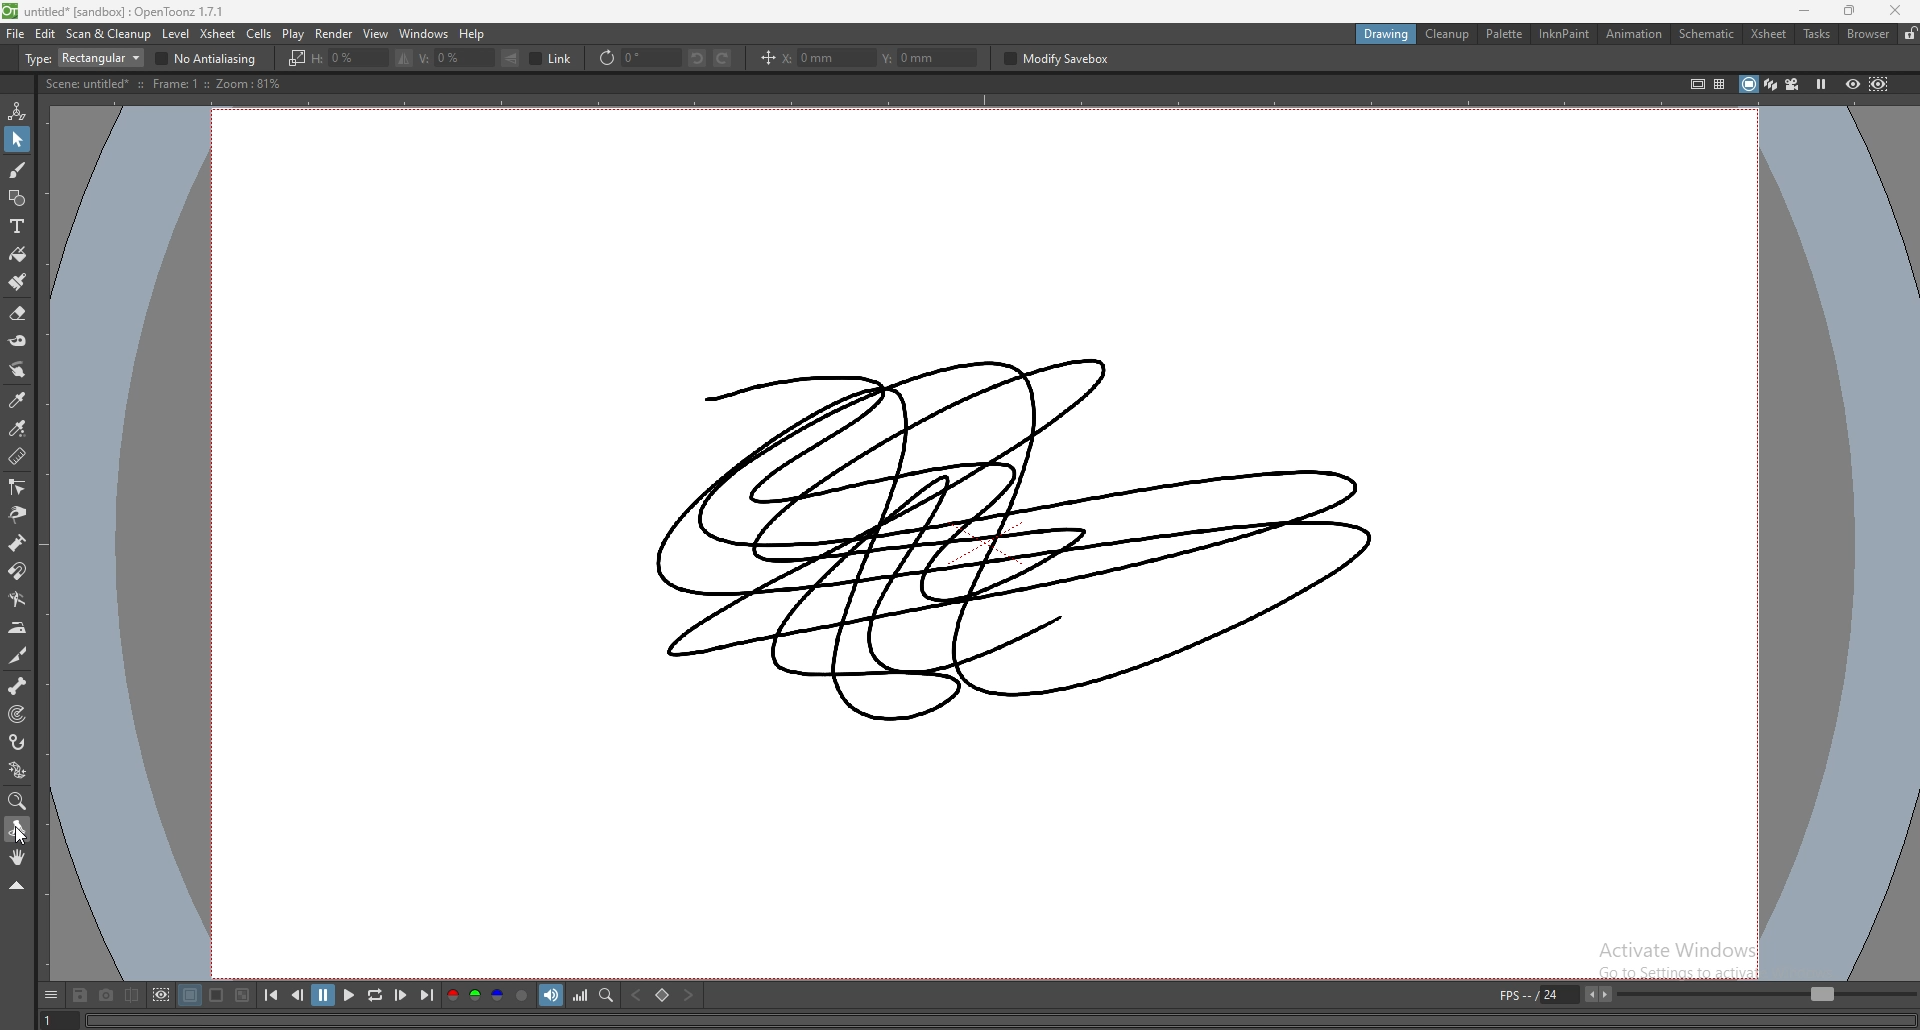 The image size is (1920, 1030). Describe the element at coordinates (400, 996) in the screenshot. I see `next frame` at that location.